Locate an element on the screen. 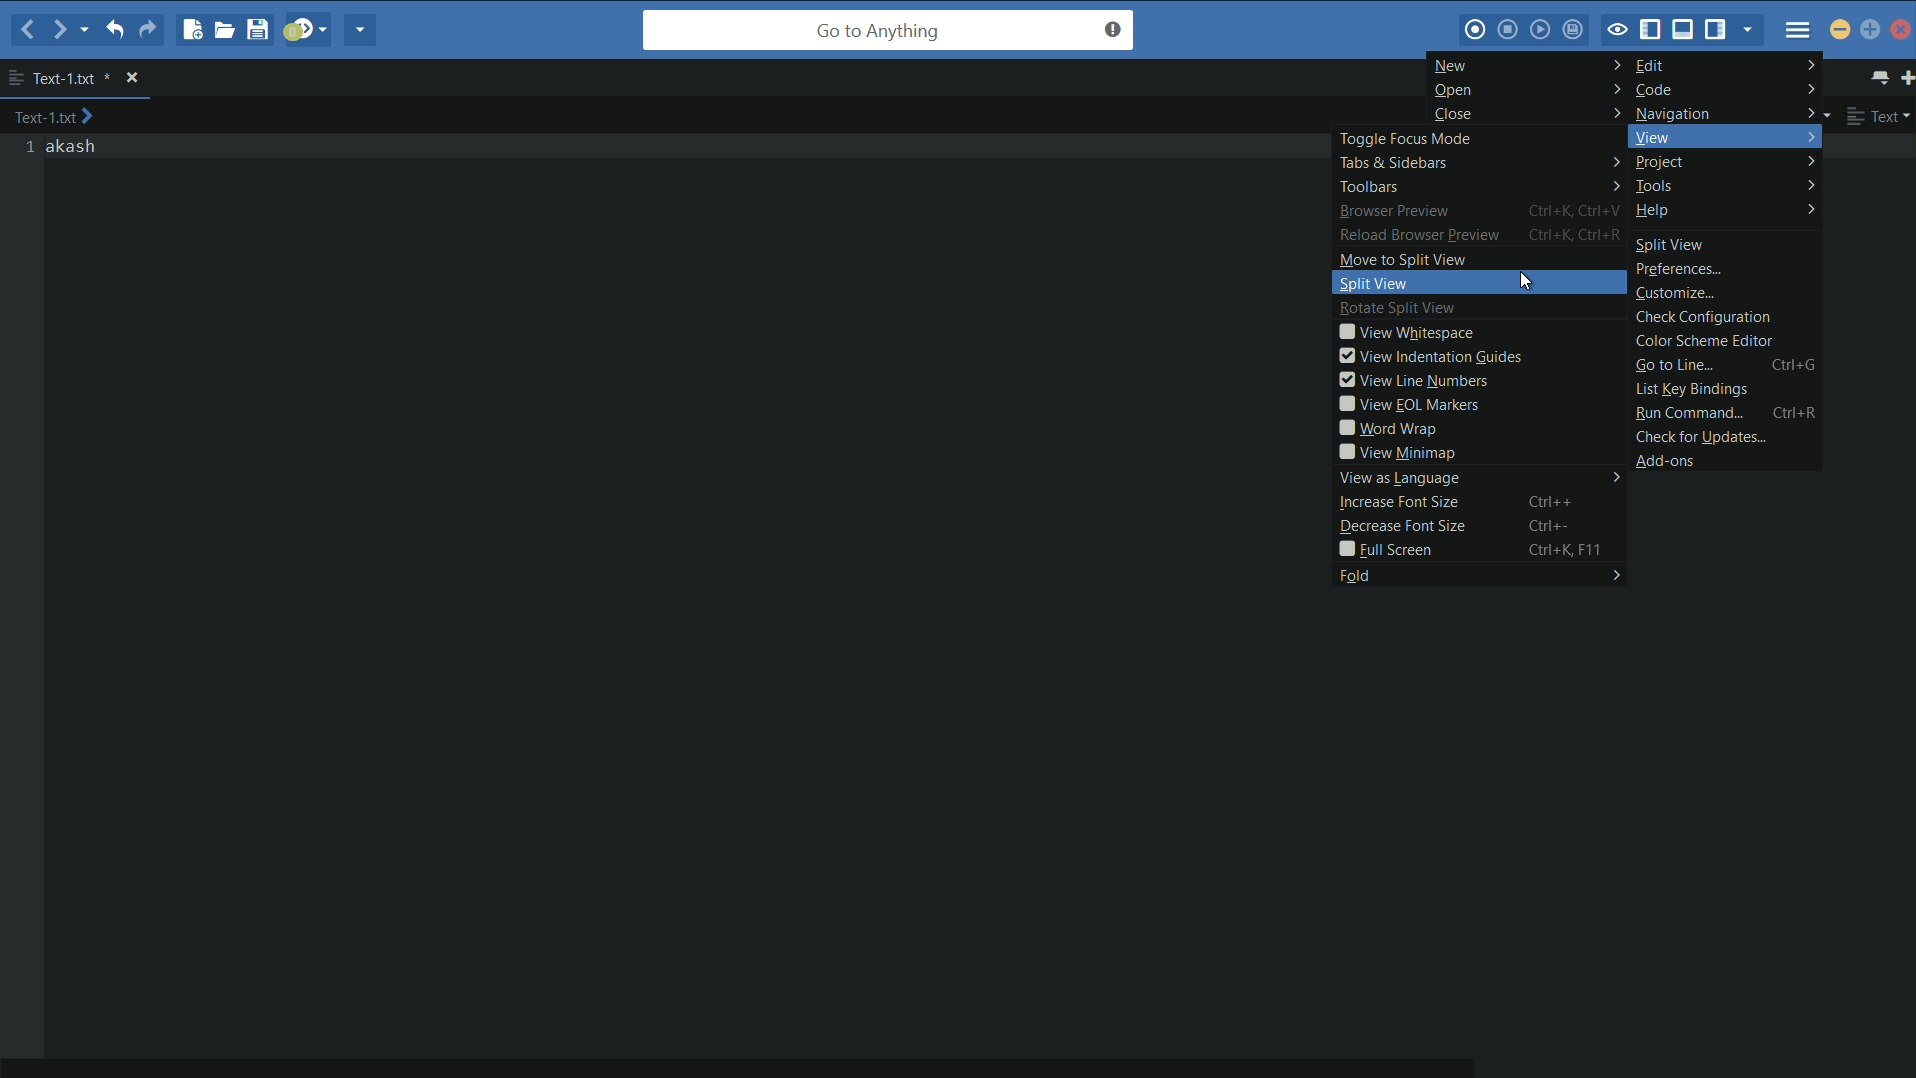 This screenshot has height=1078, width=1916. close is located at coordinates (1527, 113).